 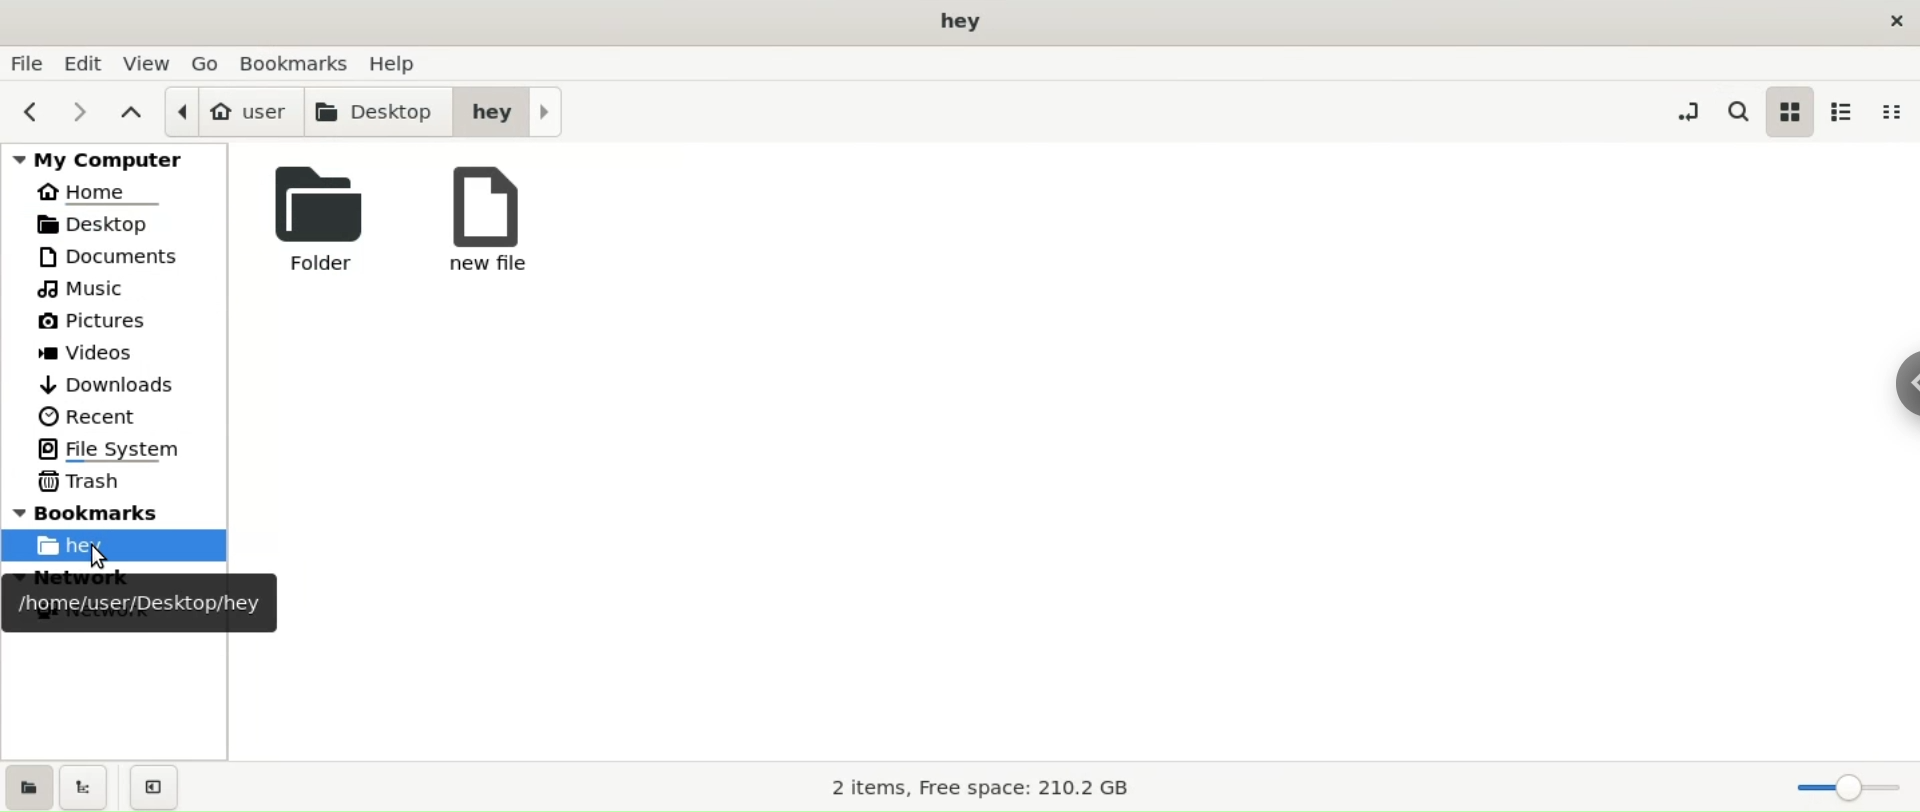 What do you see at coordinates (100, 353) in the screenshot?
I see `videos` at bounding box center [100, 353].